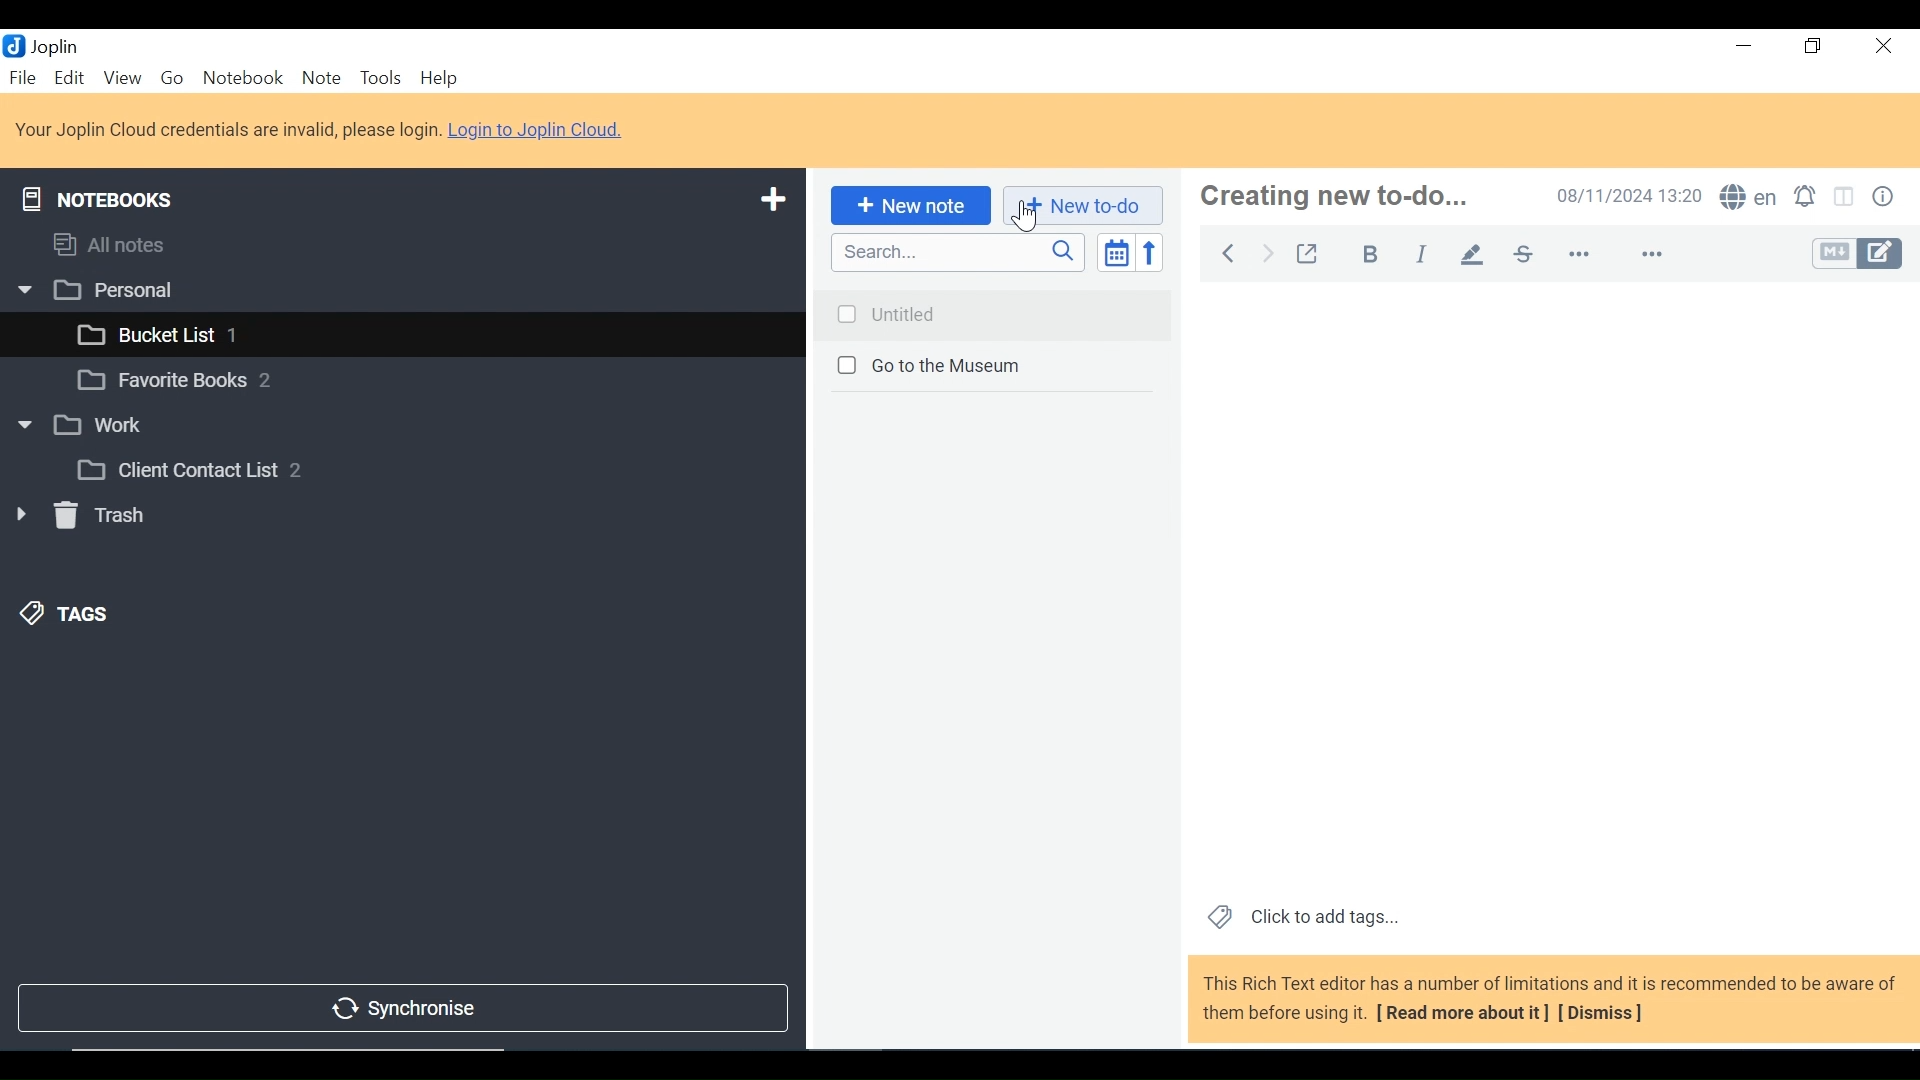  Describe the element at coordinates (397, 383) in the screenshot. I see `Notebook` at that location.